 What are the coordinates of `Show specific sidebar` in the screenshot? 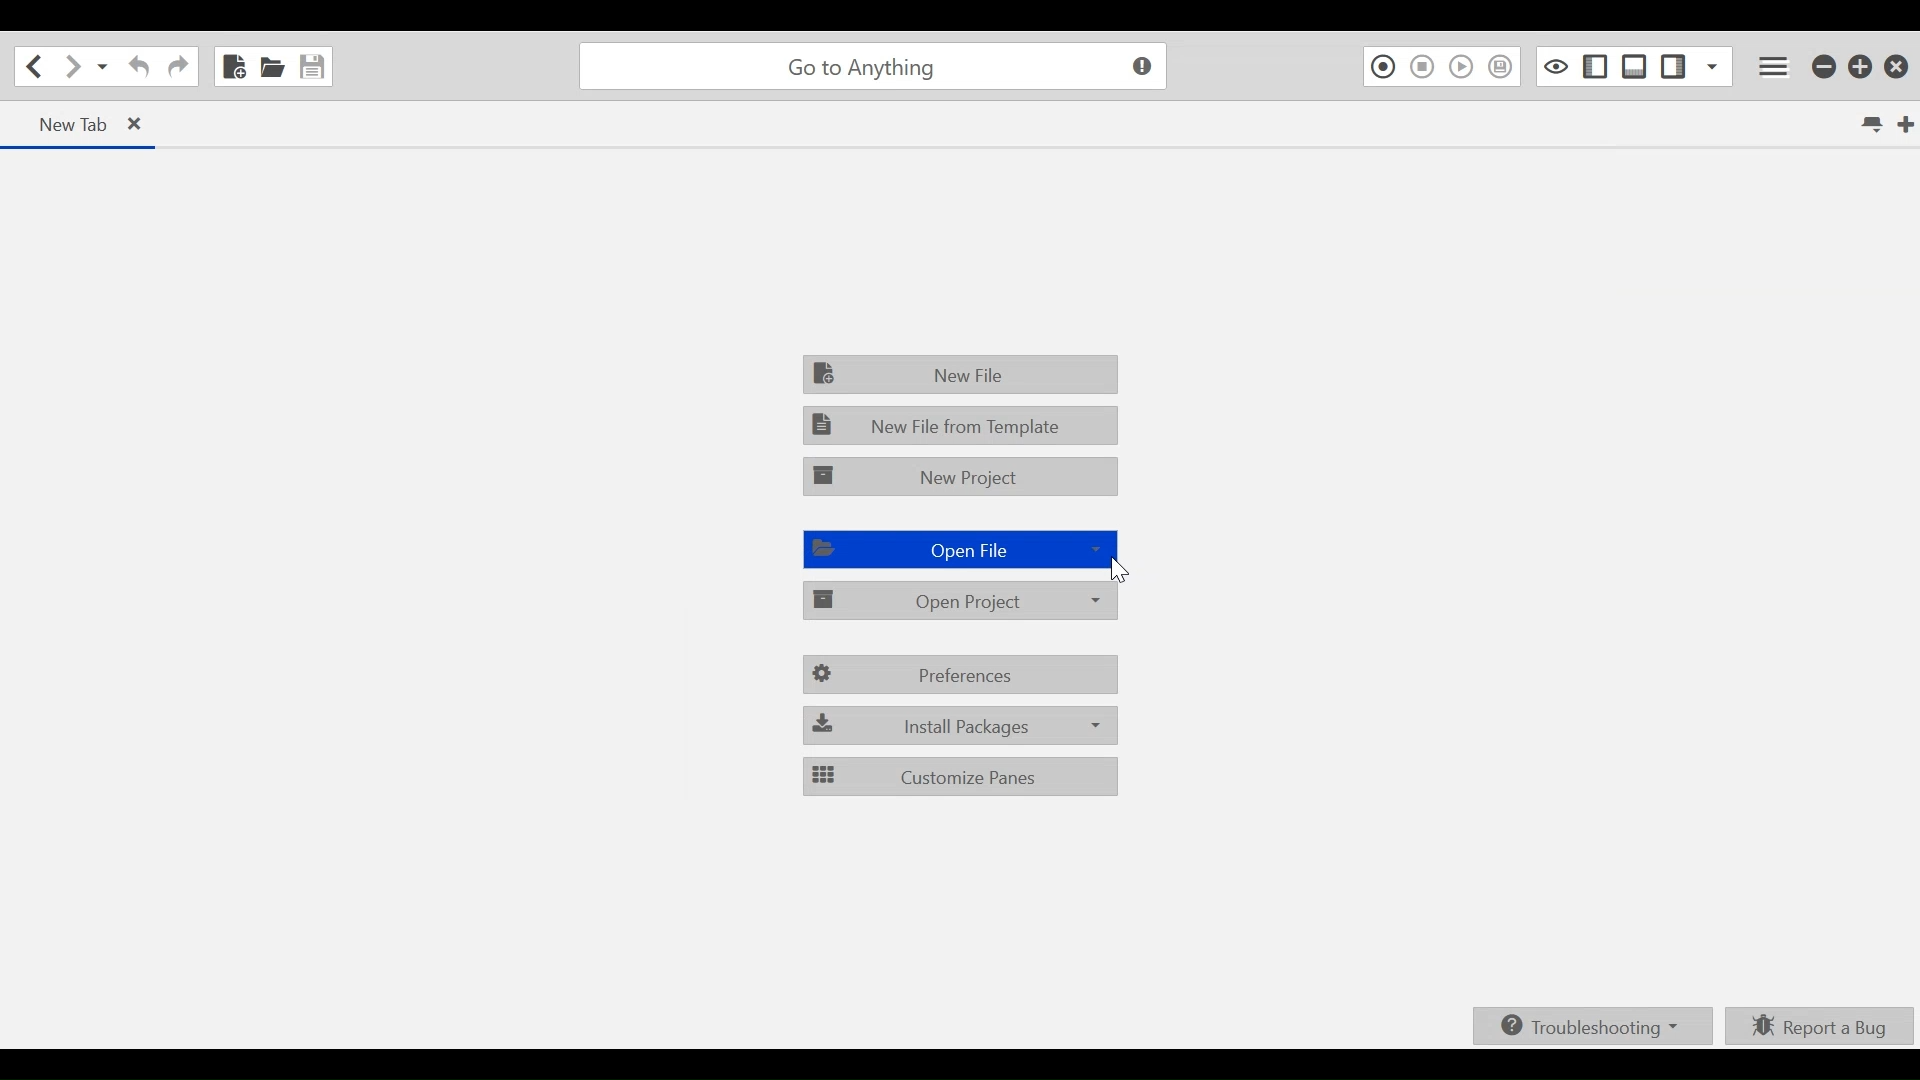 It's located at (1712, 64).